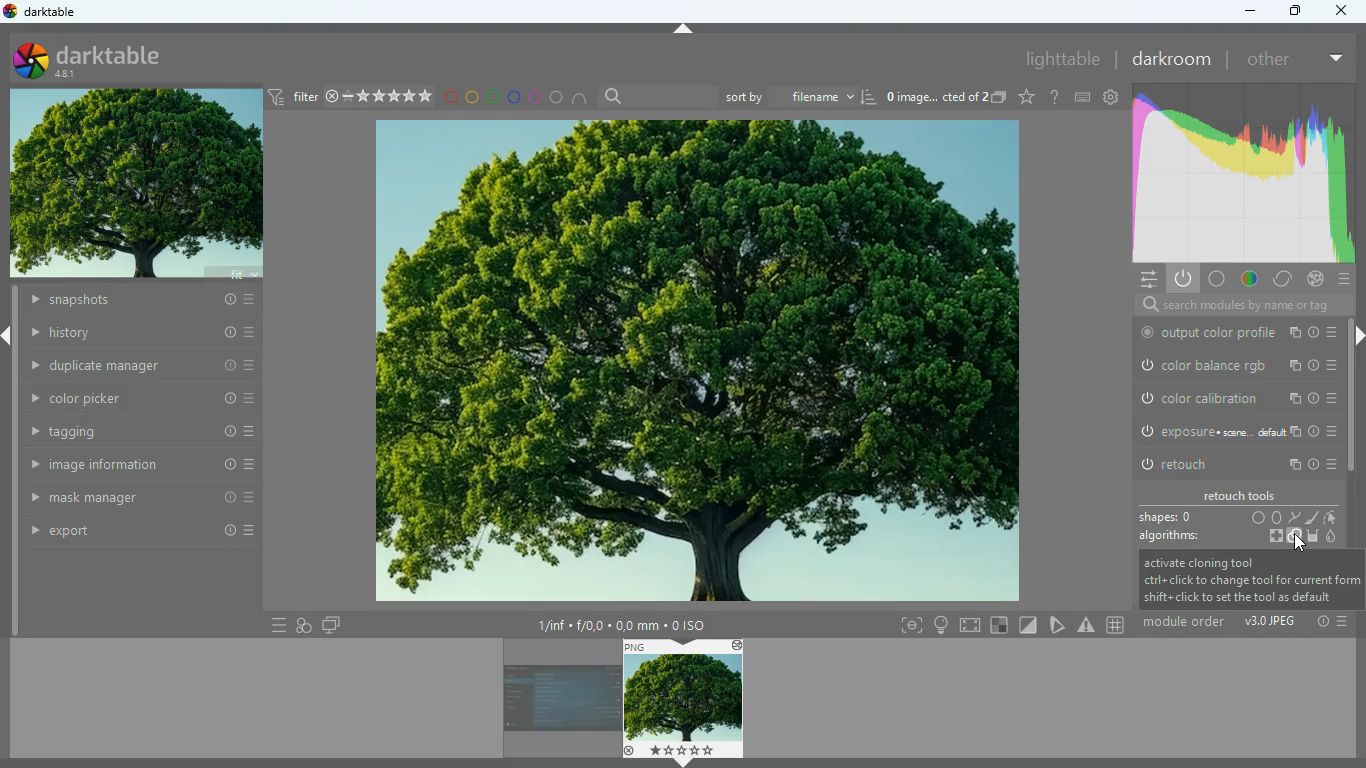  I want to click on retouch, so click(1236, 464).